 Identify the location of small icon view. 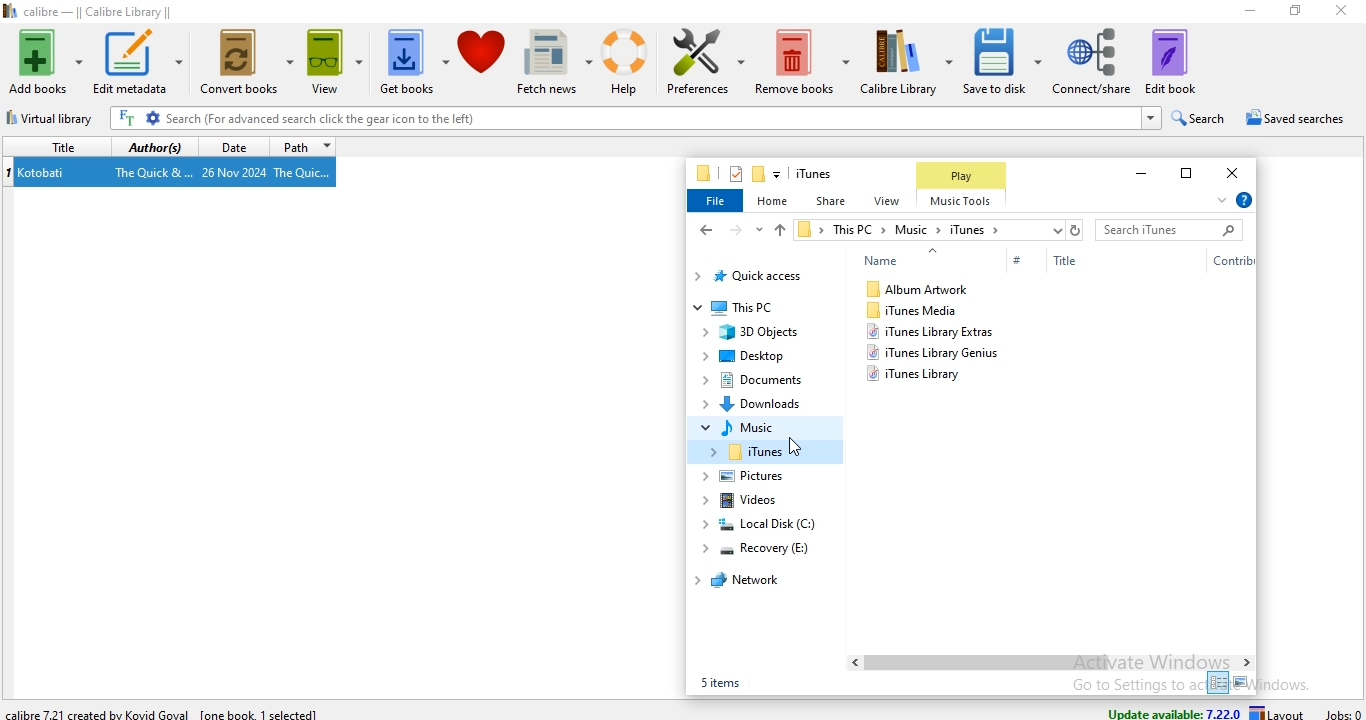
(1217, 682).